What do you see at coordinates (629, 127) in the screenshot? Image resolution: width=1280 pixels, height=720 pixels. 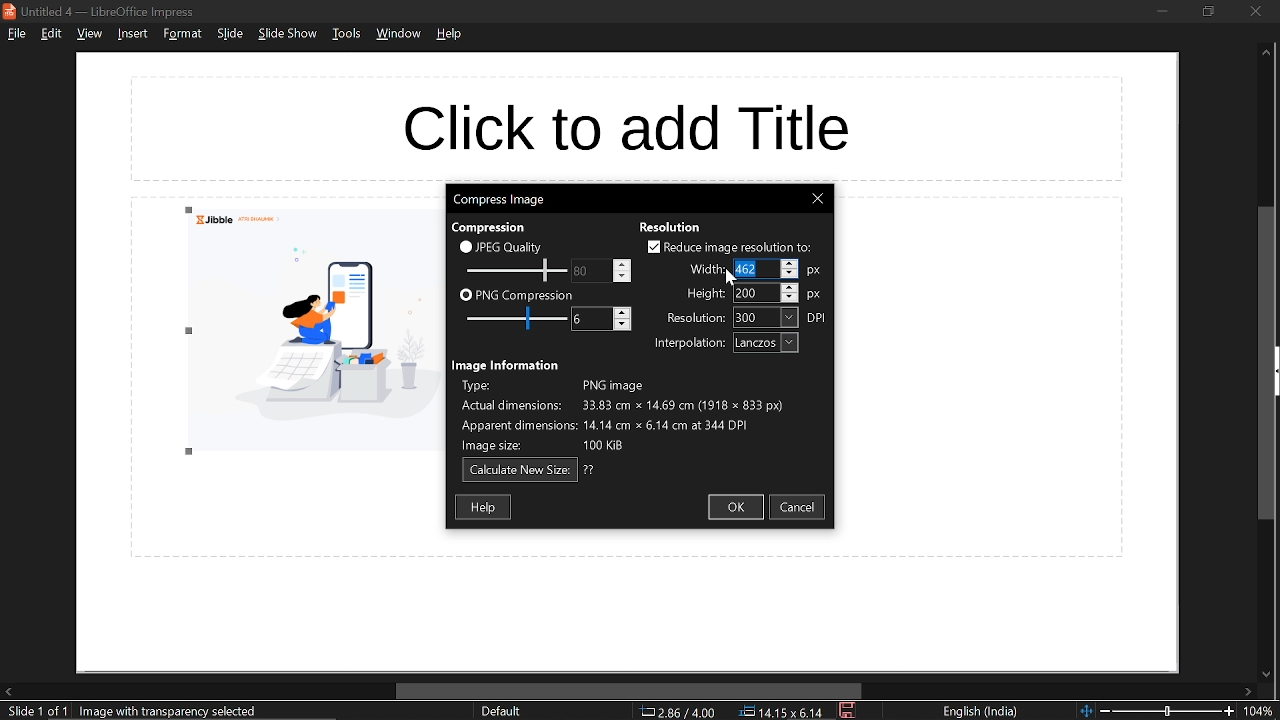 I see `space for title` at bounding box center [629, 127].